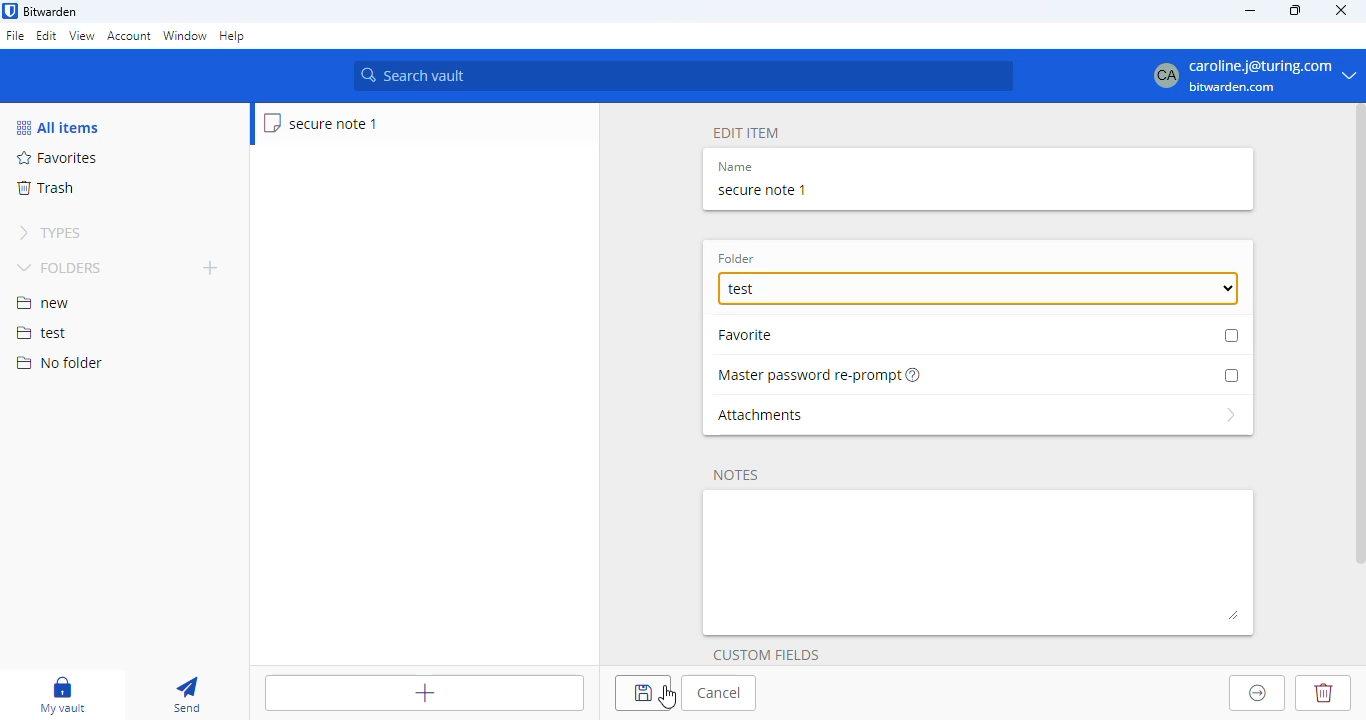  I want to click on secure note 1, so click(762, 190).